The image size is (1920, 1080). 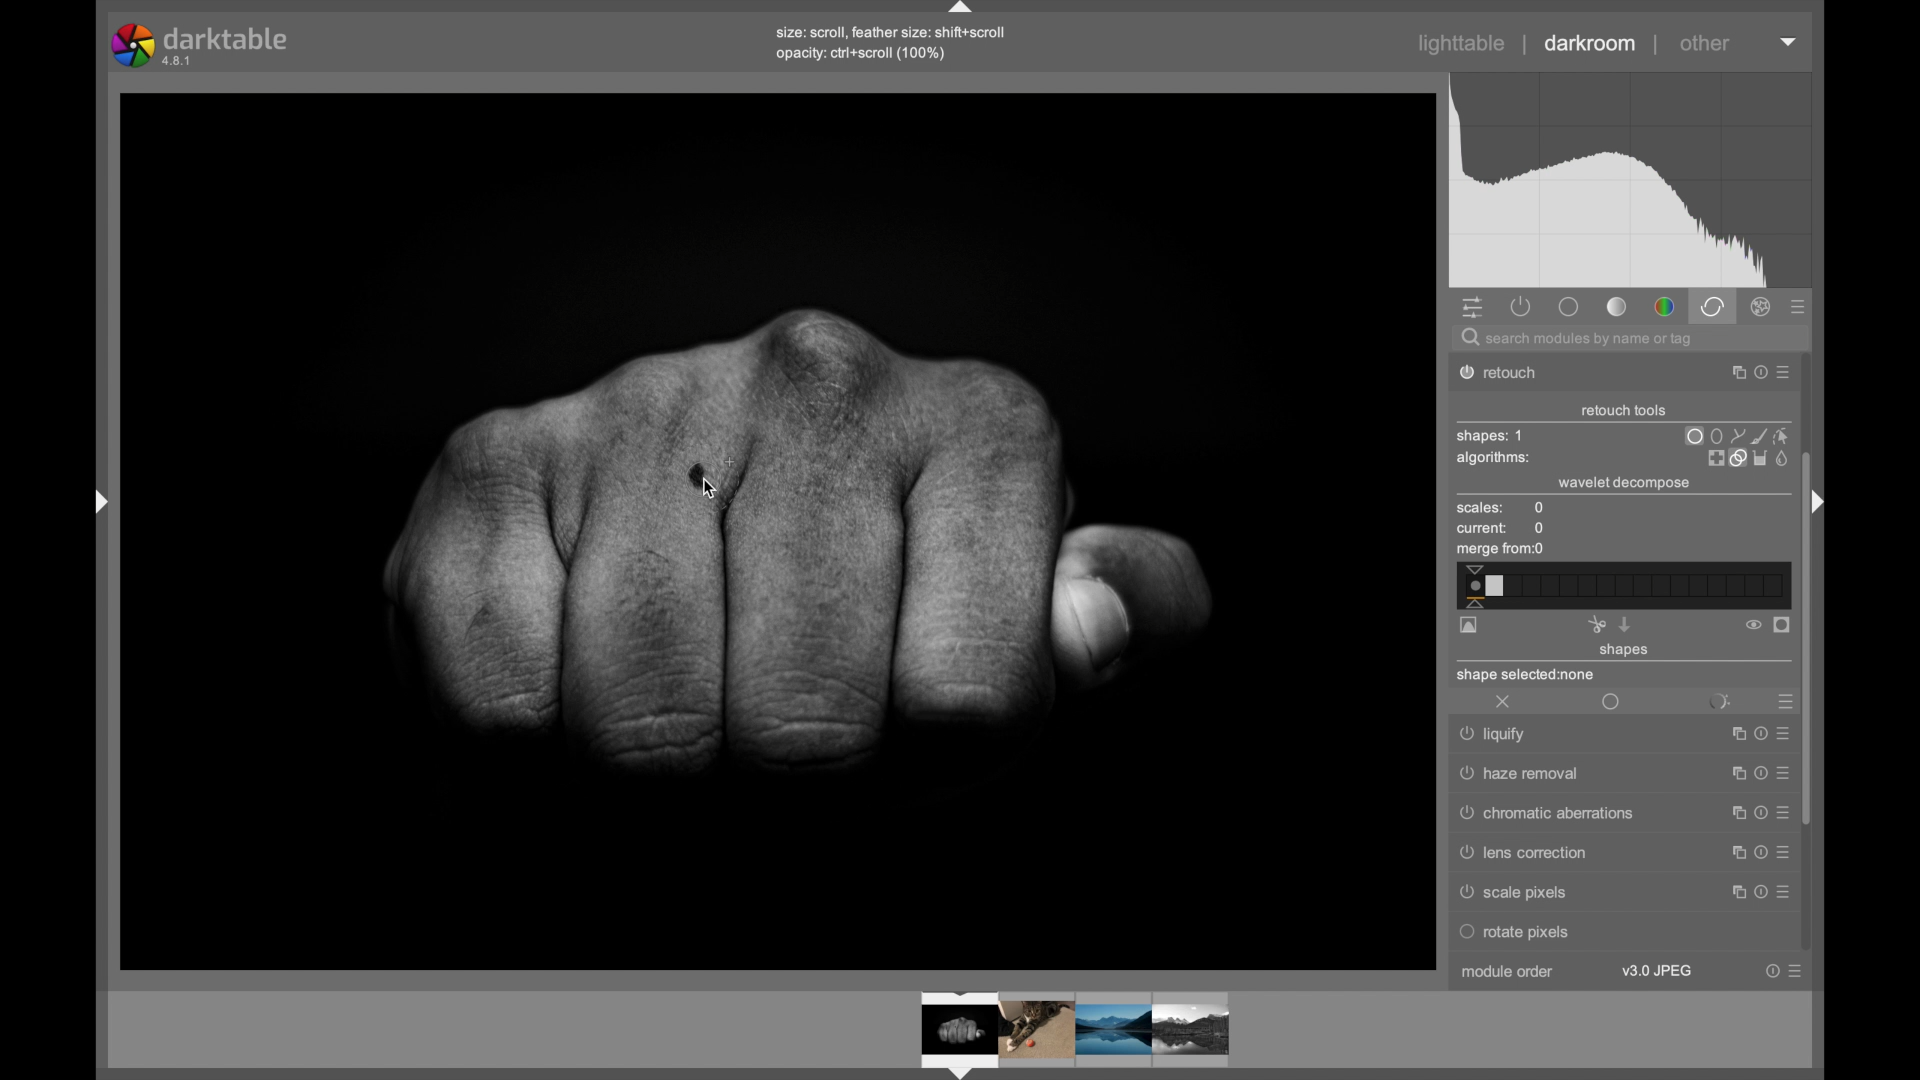 What do you see at coordinates (1579, 340) in the screenshot?
I see `search modules by name or tag` at bounding box center [1579, 340].